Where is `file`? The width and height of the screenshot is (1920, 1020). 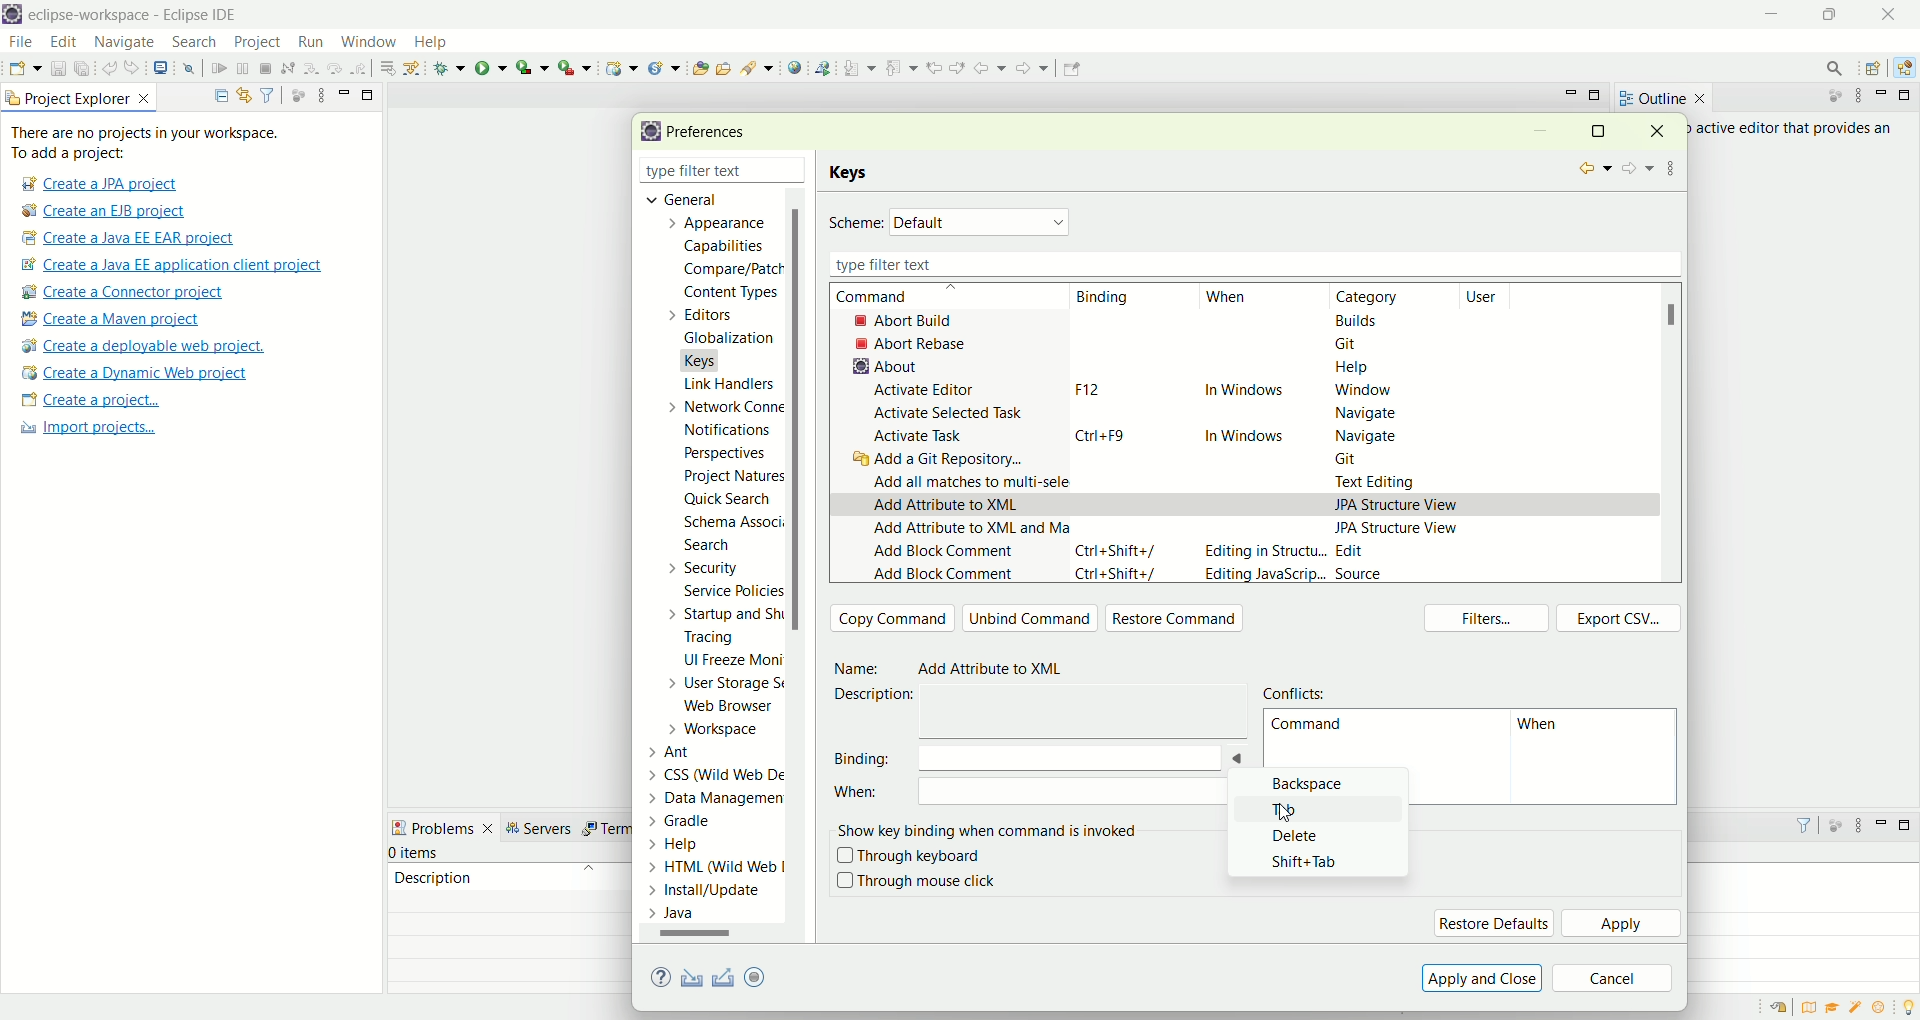 file is located at coordinates (19, 43).